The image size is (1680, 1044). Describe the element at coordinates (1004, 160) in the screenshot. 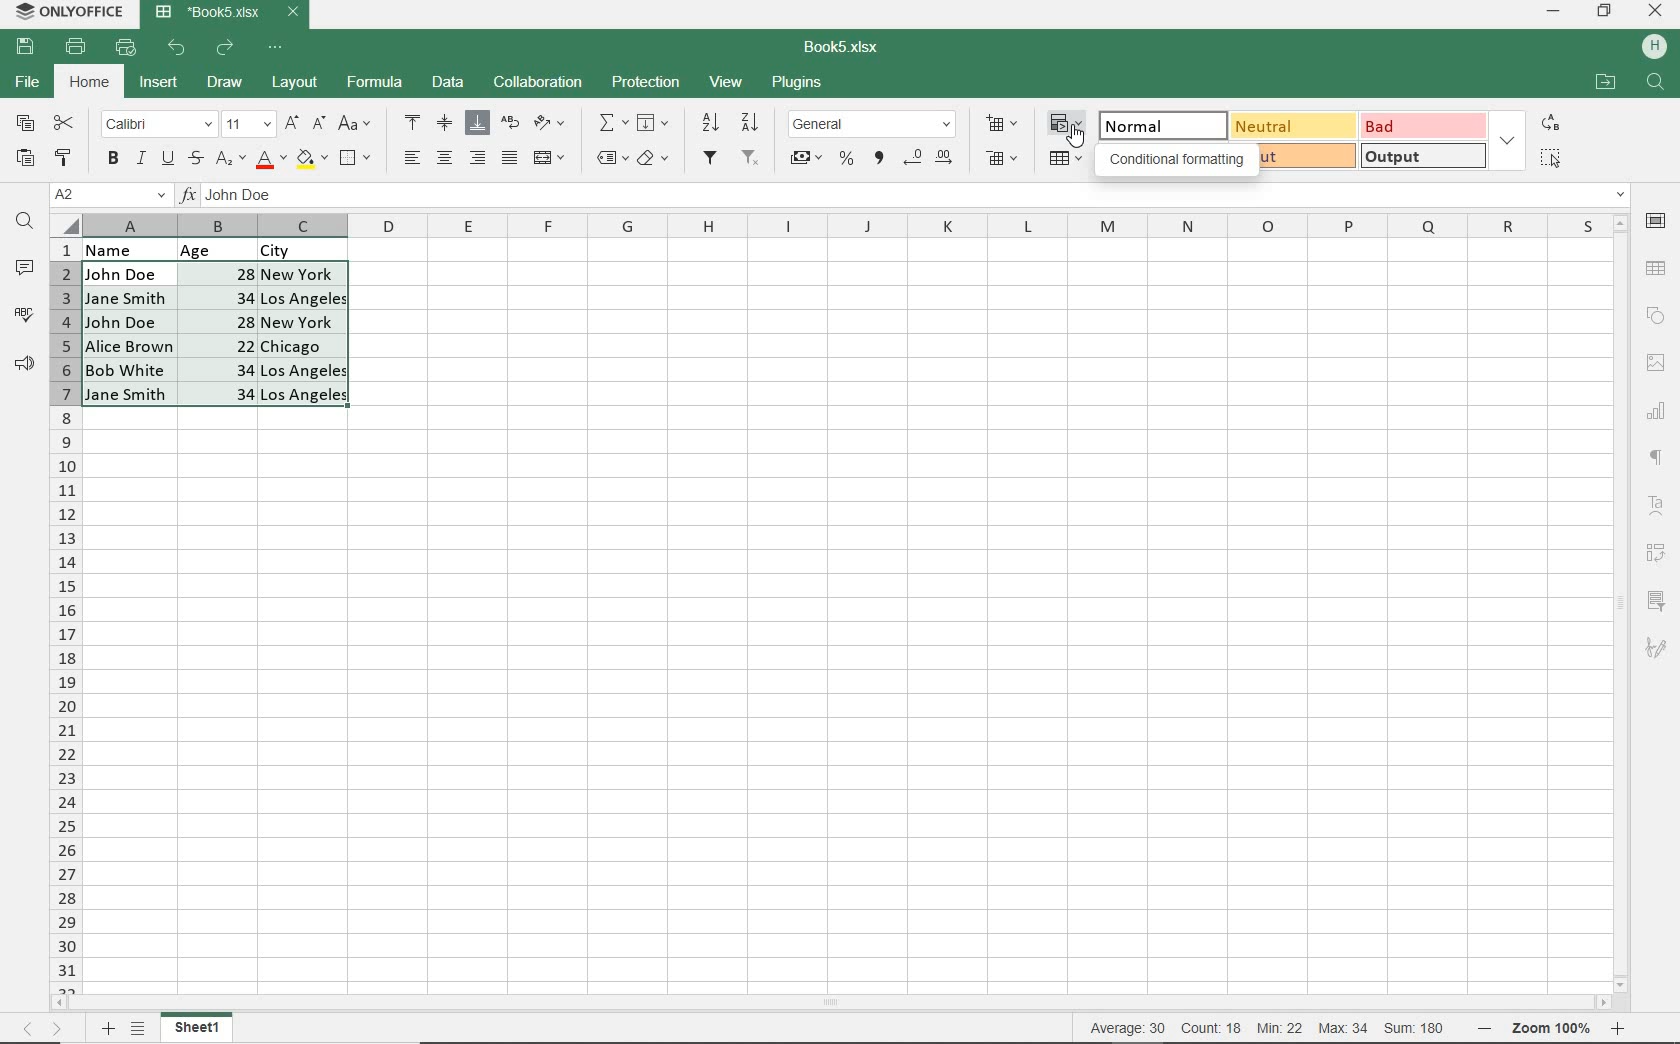

I see `DELETE CELLS` at that location.